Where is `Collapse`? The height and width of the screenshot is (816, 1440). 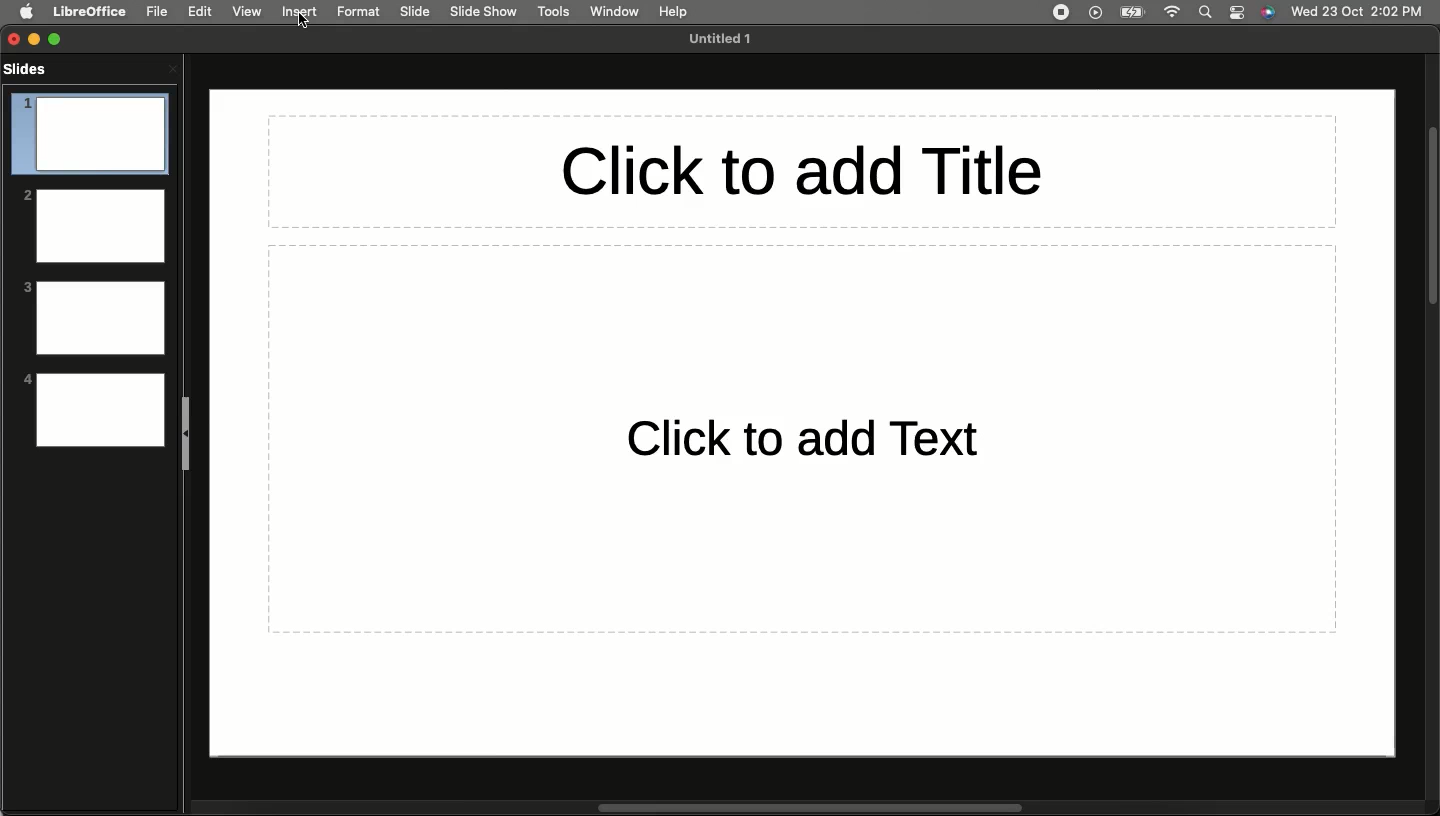 Collapse is located at coordinates (188, 432).